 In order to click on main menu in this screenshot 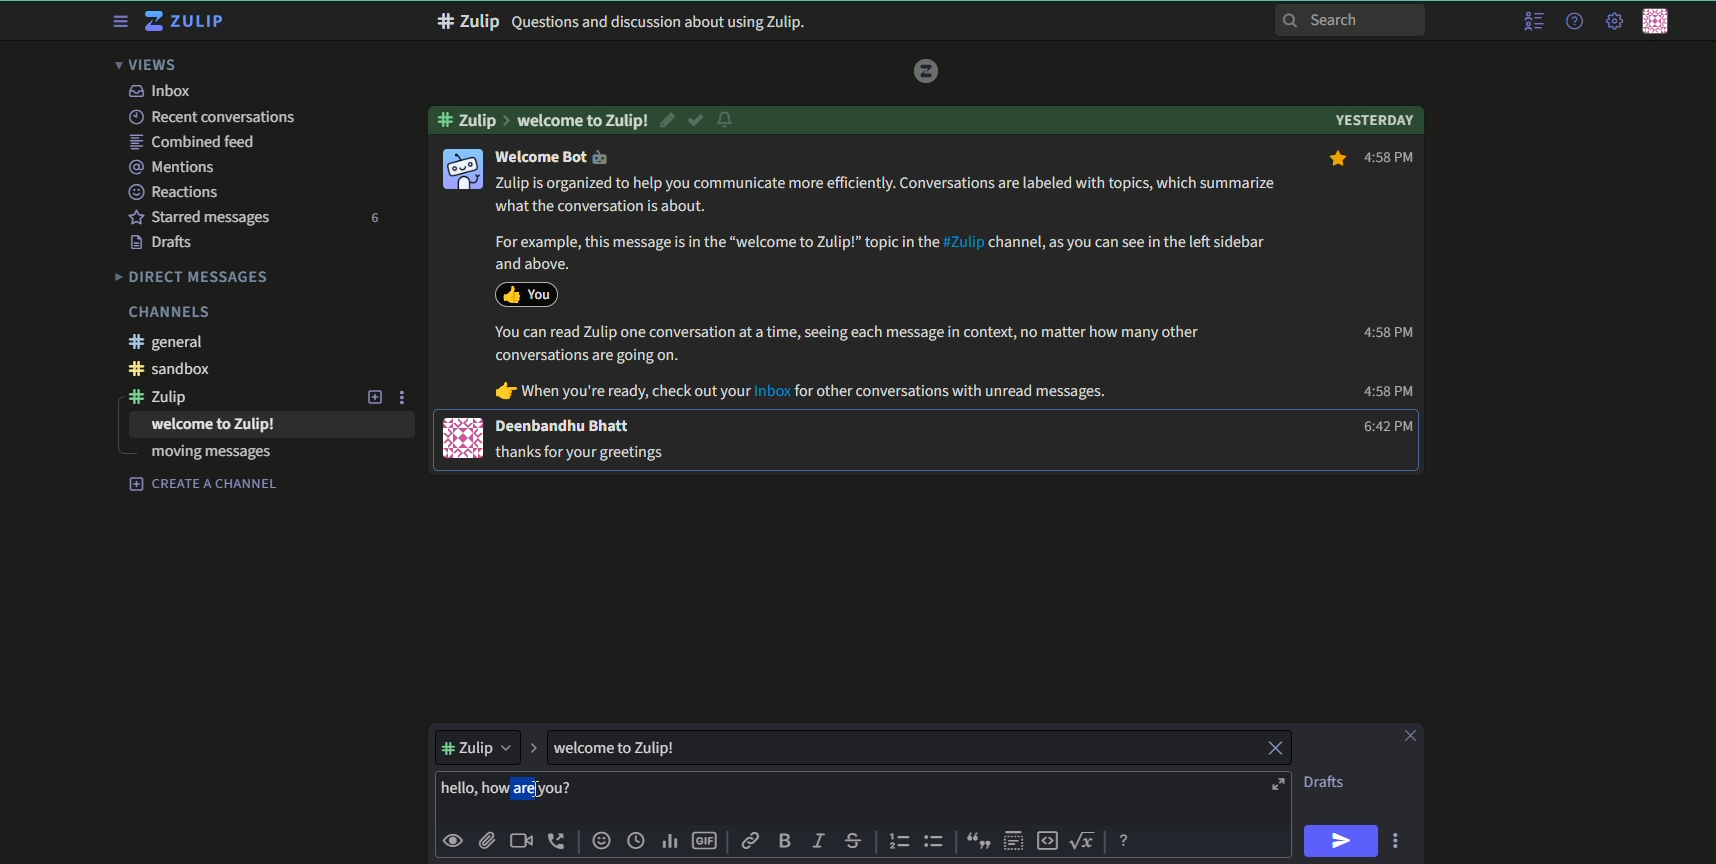, I will do `click(1612, 21)`.